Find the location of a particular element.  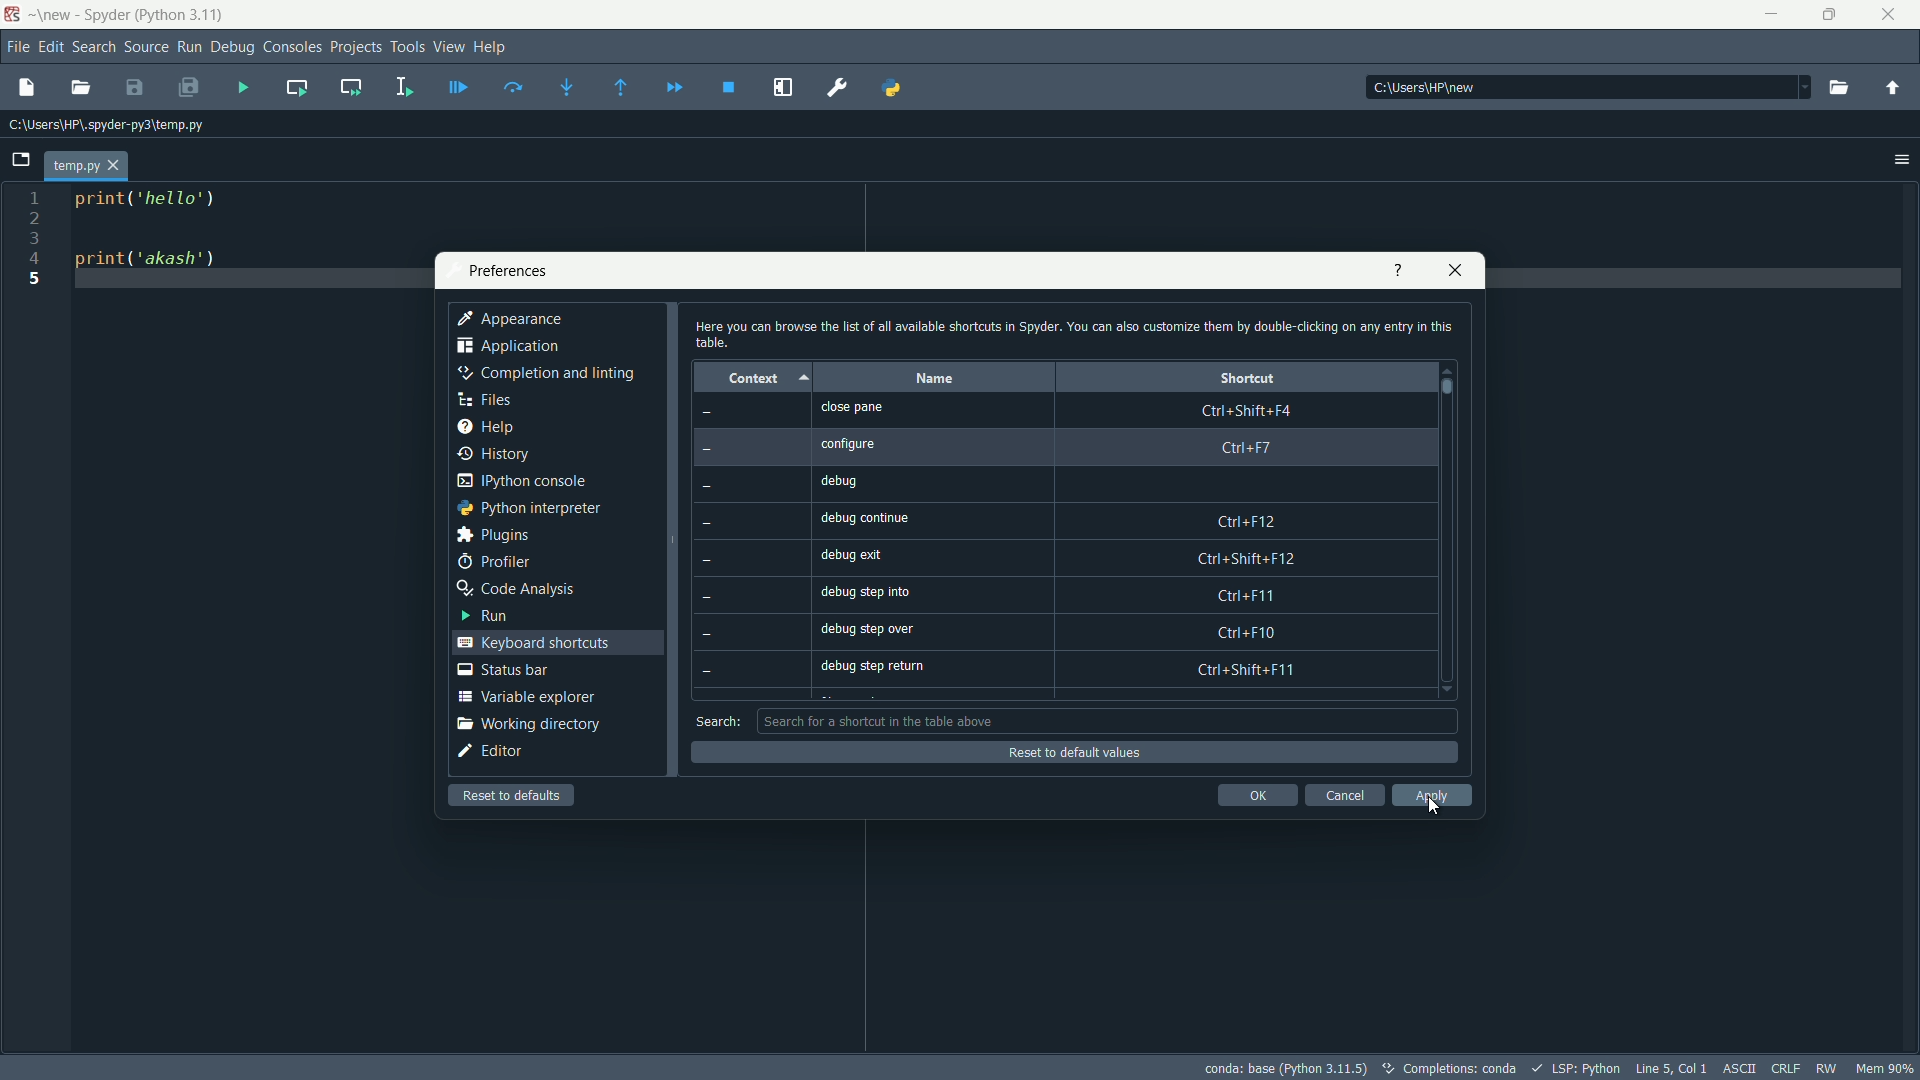

code editor is located at coordinates (146, 233).